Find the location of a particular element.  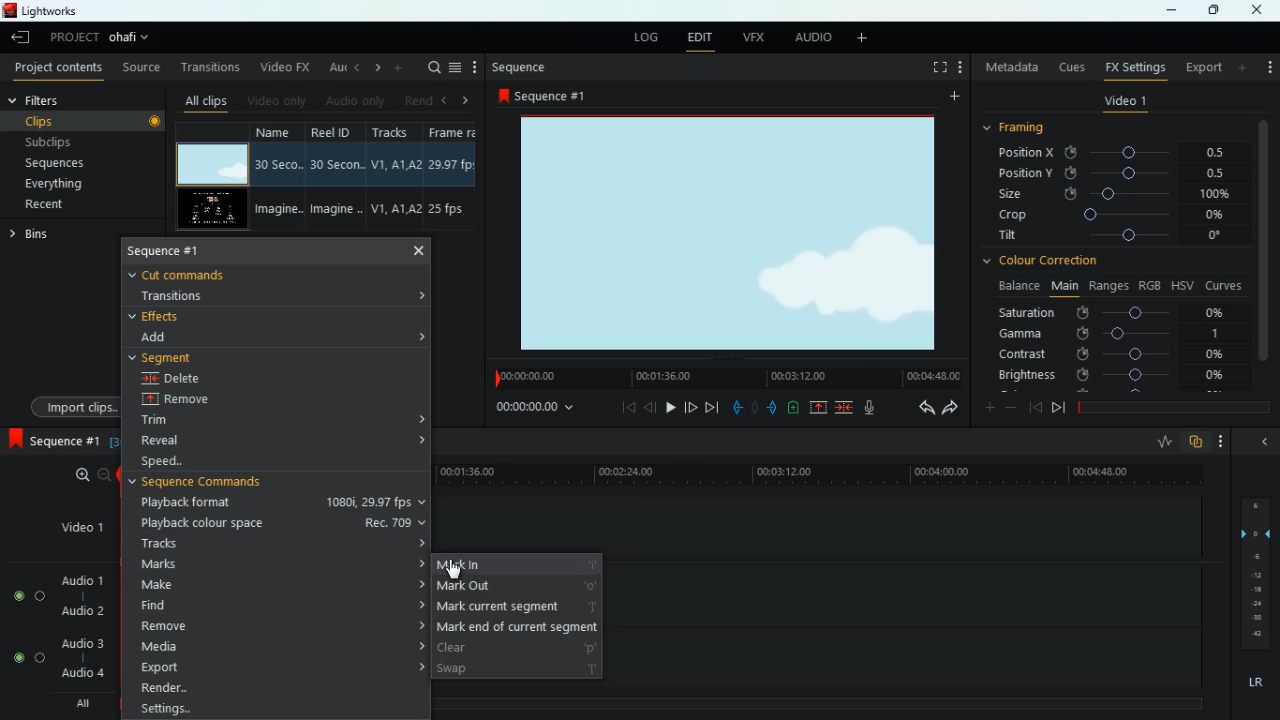

sequence 1 is located at coordinates (53, 441).